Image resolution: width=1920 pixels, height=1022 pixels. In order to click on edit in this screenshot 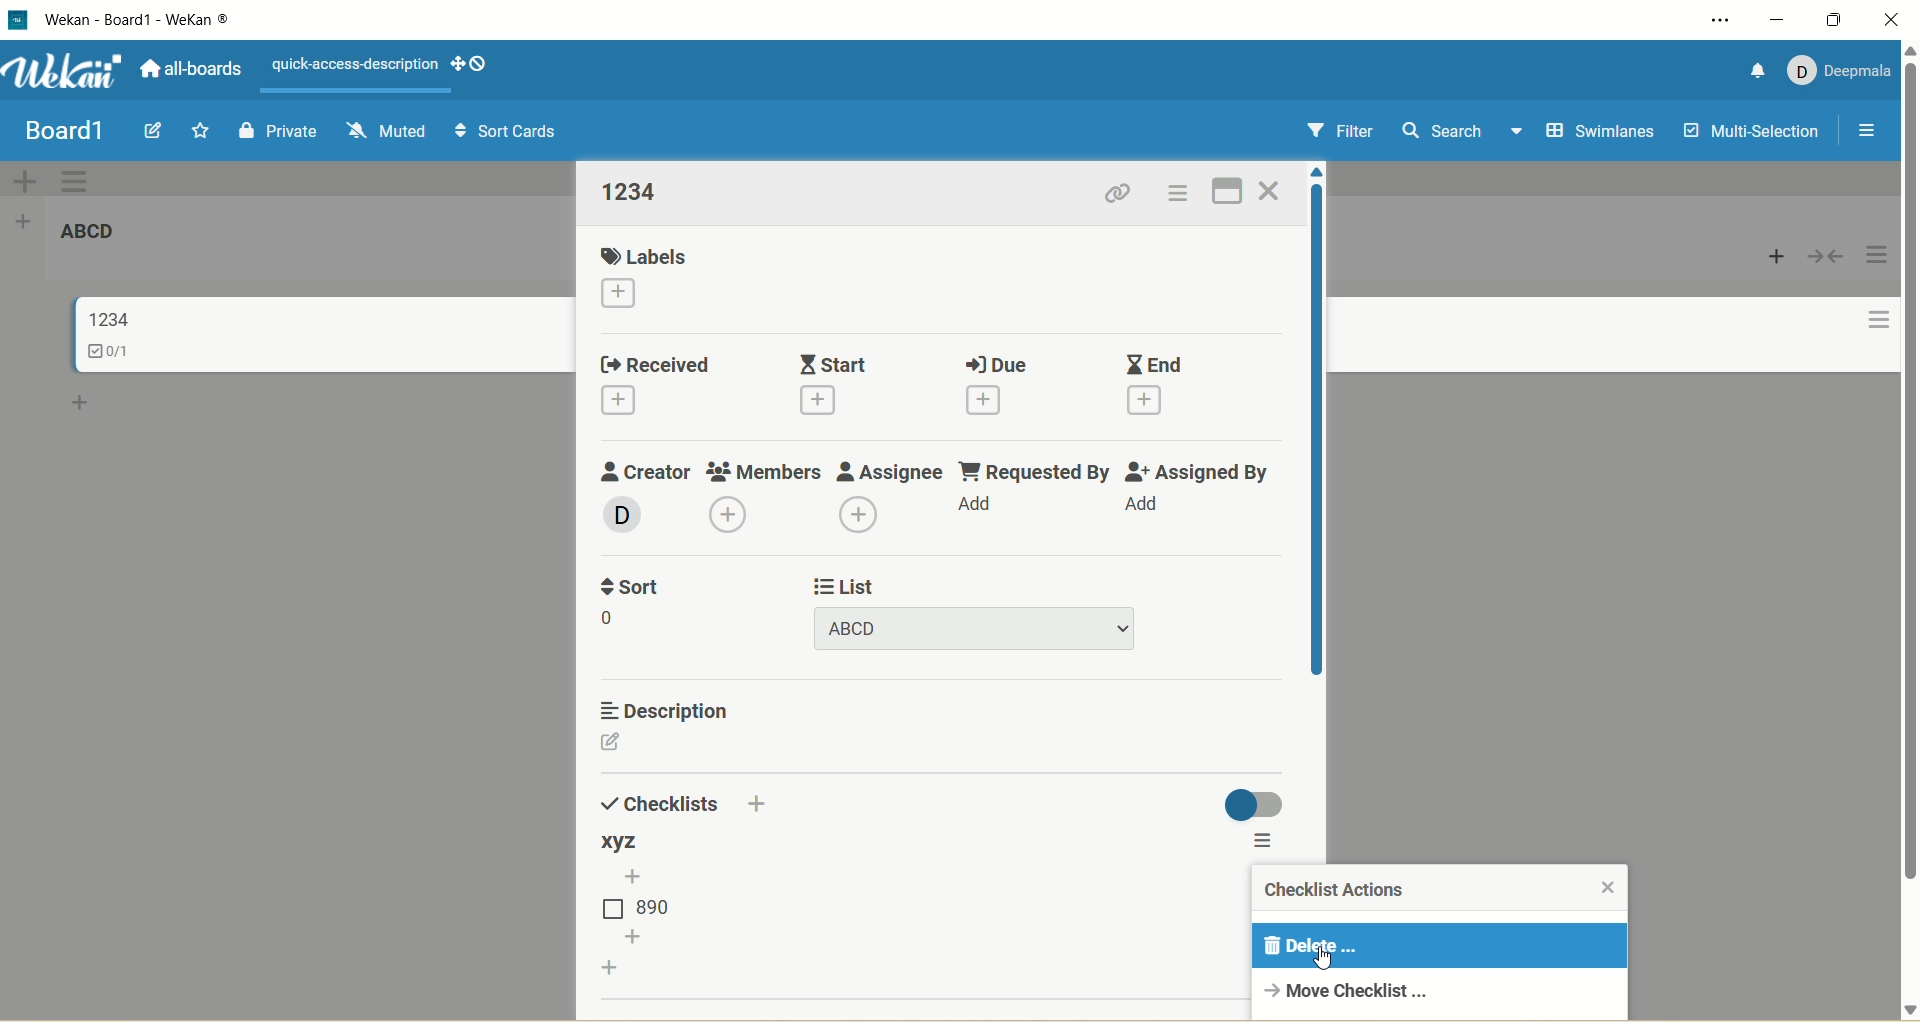, I will do `click(623, 745)`.